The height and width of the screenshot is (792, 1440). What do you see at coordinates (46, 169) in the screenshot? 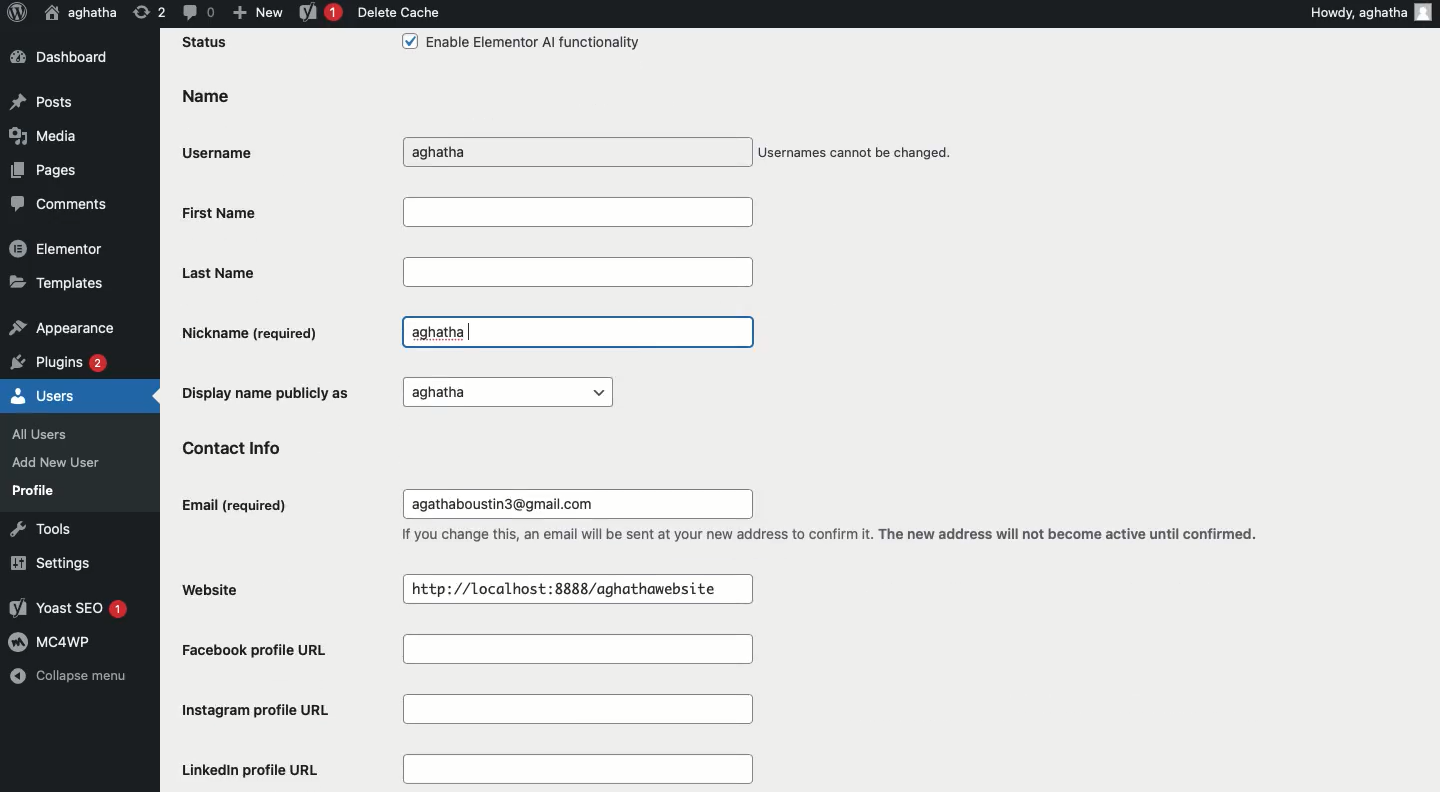
I see `Pages` at bounding box center [46, 169].